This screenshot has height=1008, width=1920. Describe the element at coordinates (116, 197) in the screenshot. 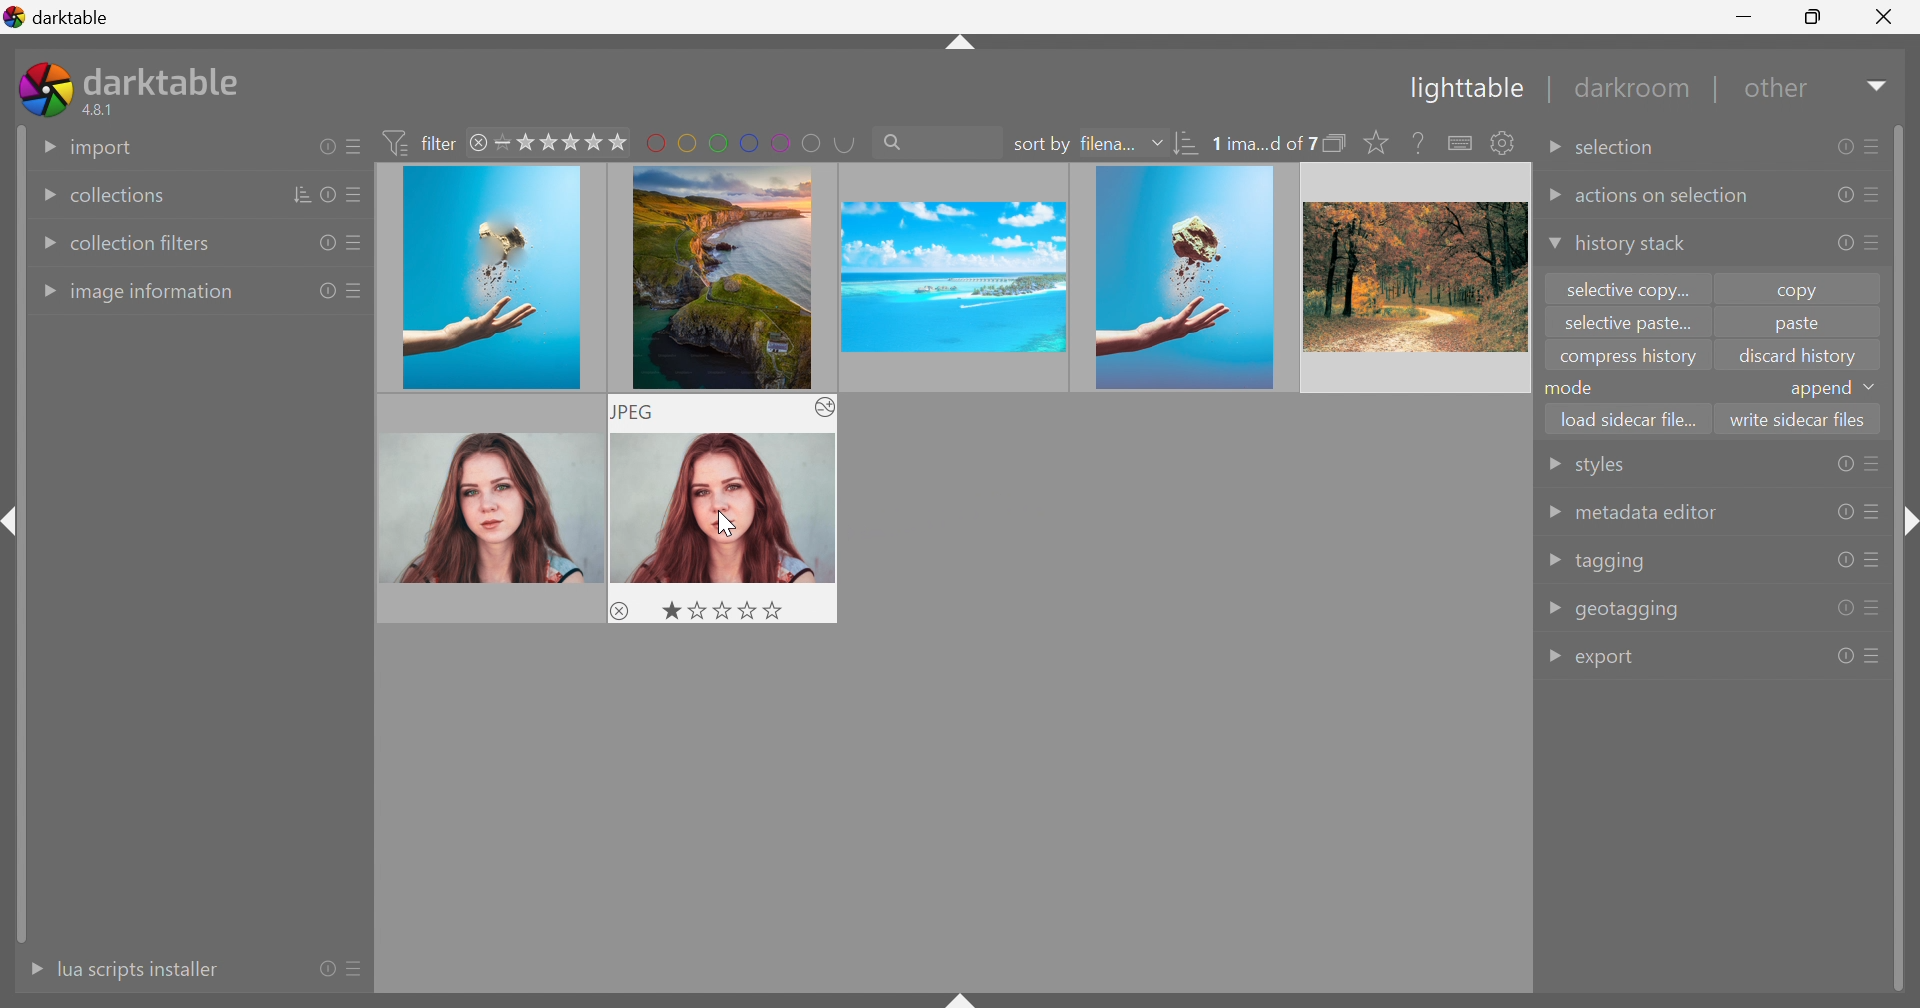

I see `collections` at that location.